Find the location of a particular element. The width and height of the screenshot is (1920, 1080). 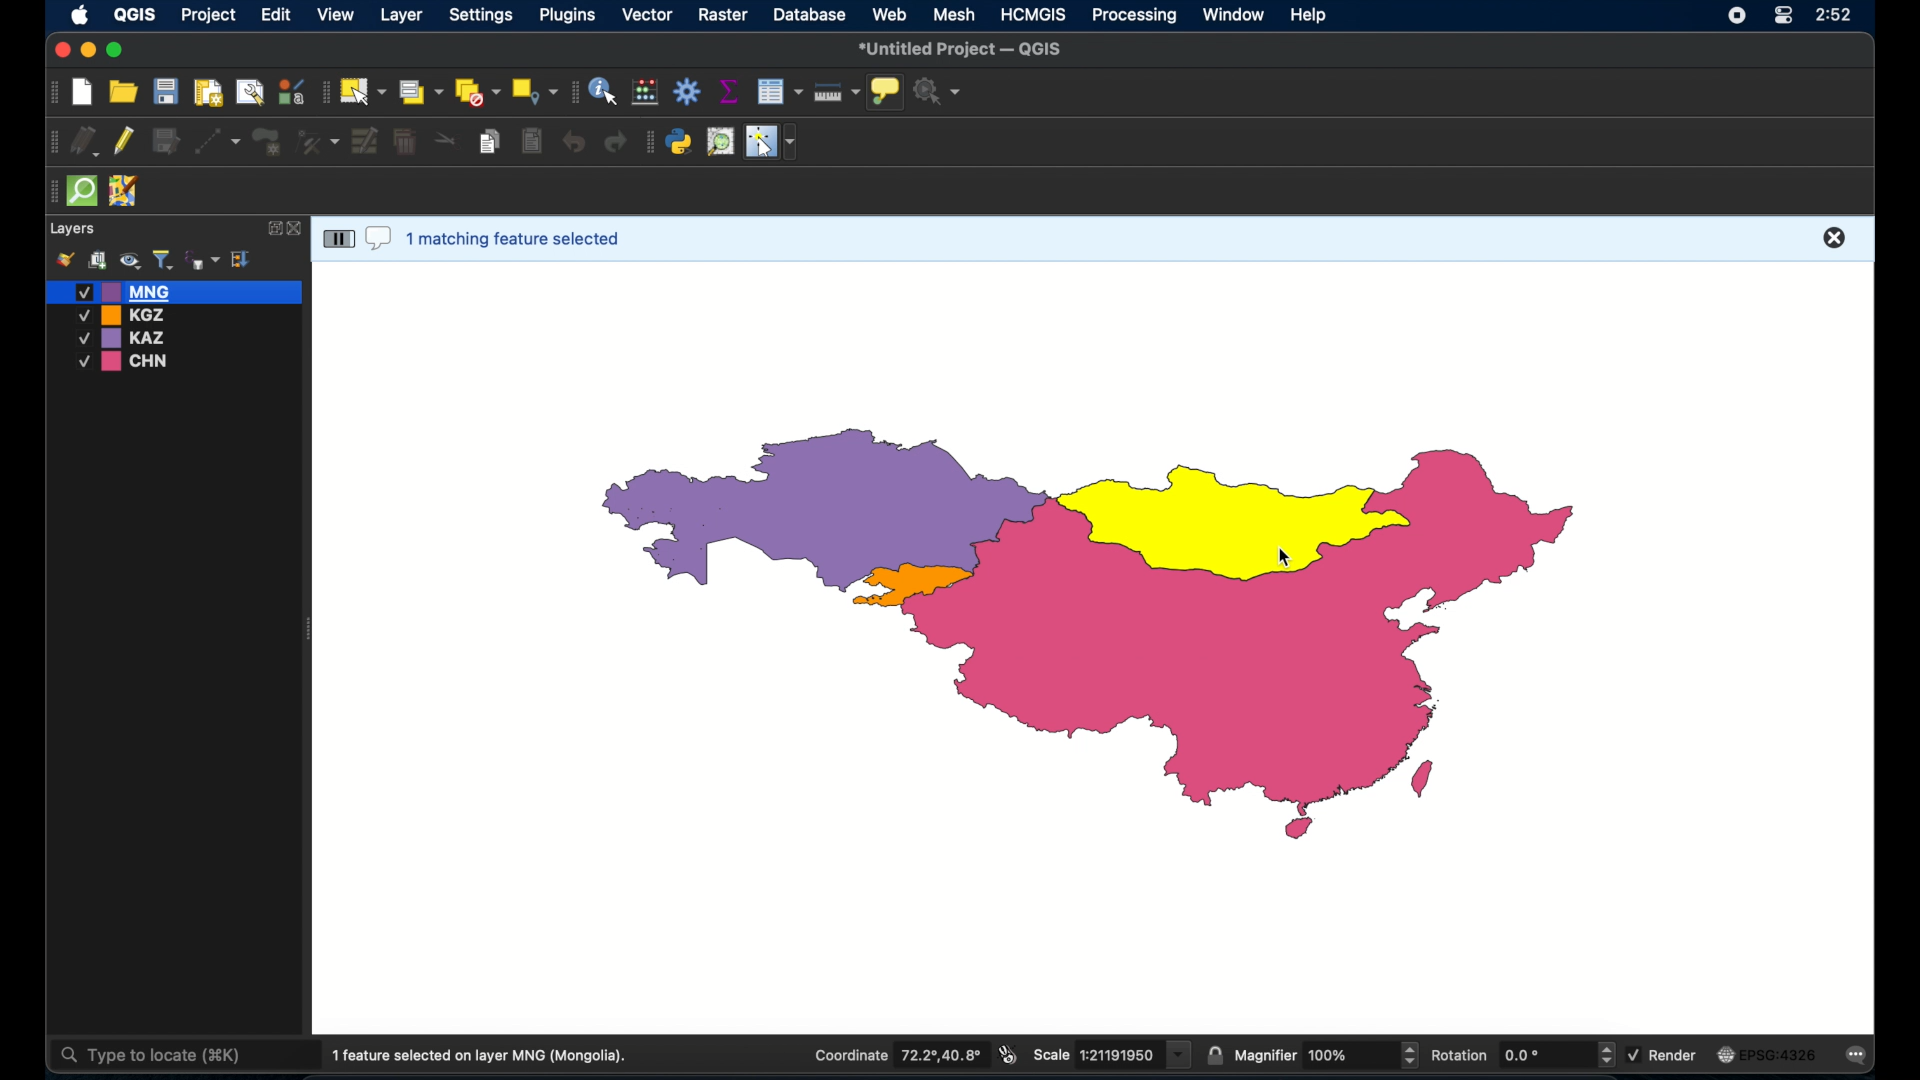

quick osm is located at coordinates (83, 192).